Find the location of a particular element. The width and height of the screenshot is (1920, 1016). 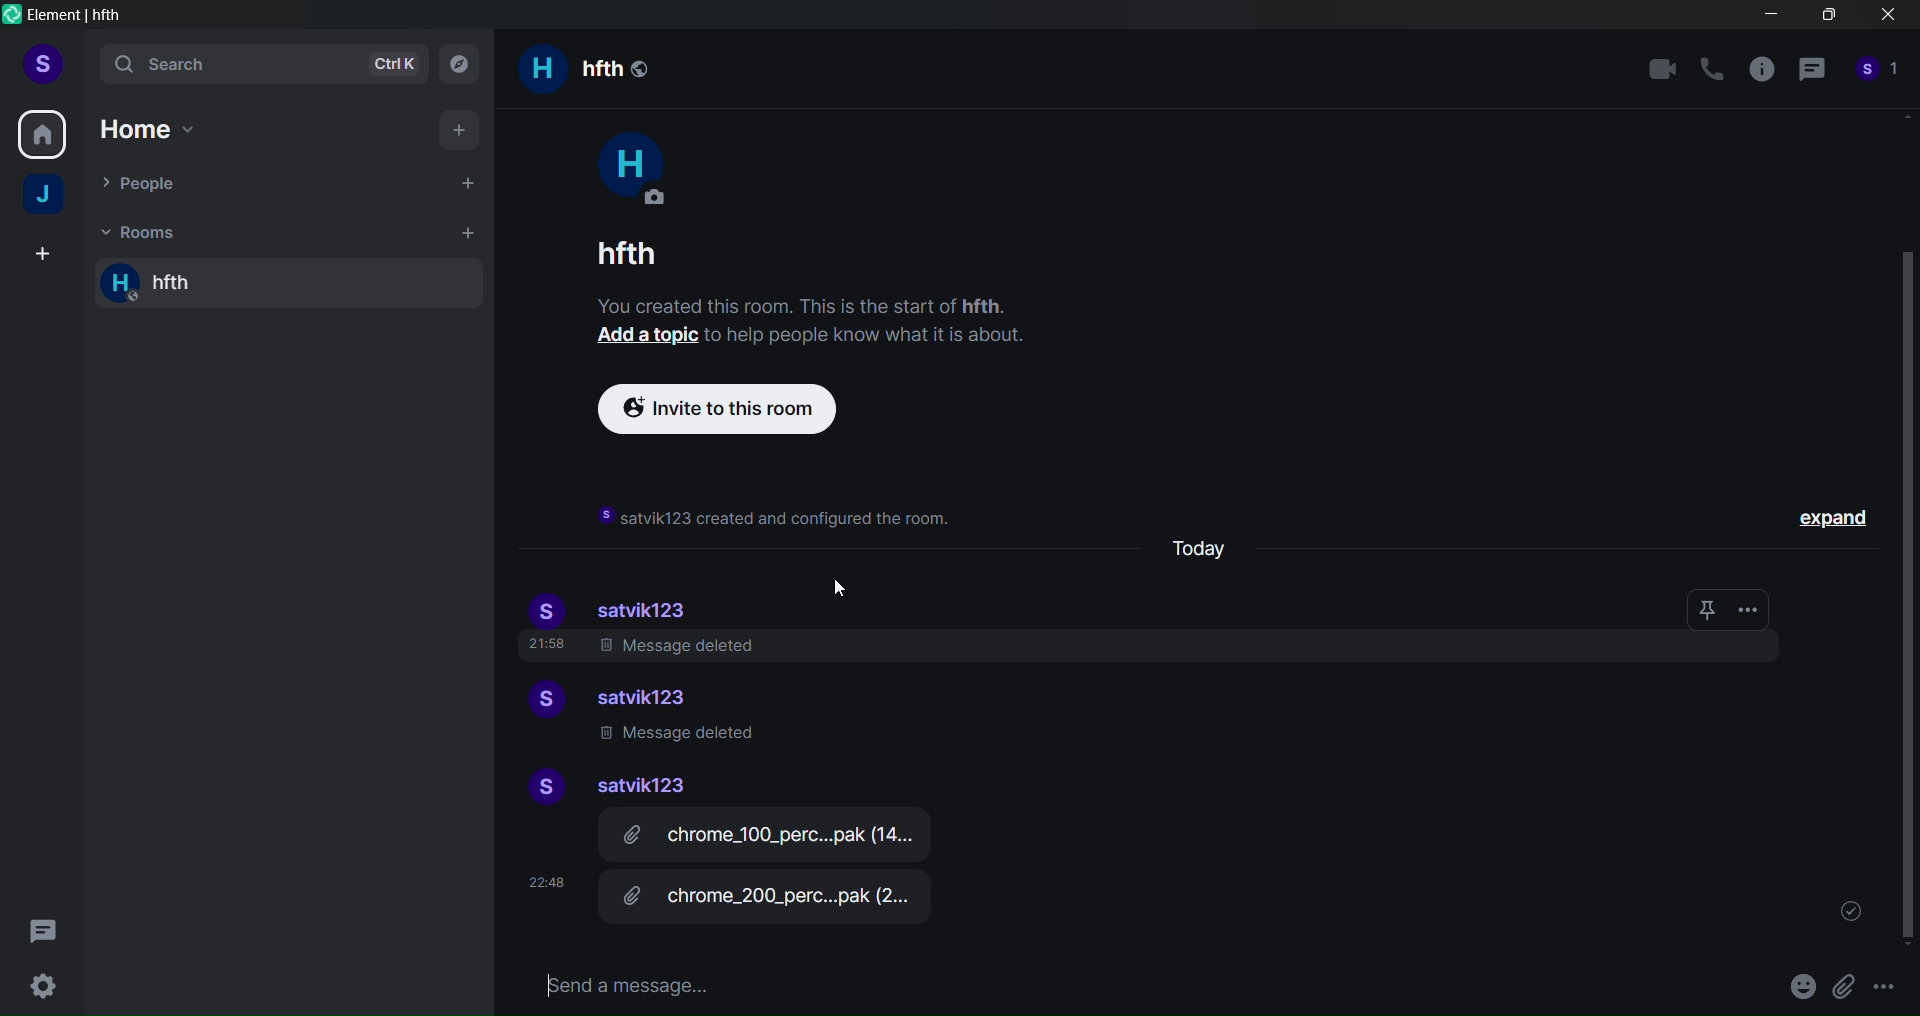

Cursor is located at coordinates (833, 590).